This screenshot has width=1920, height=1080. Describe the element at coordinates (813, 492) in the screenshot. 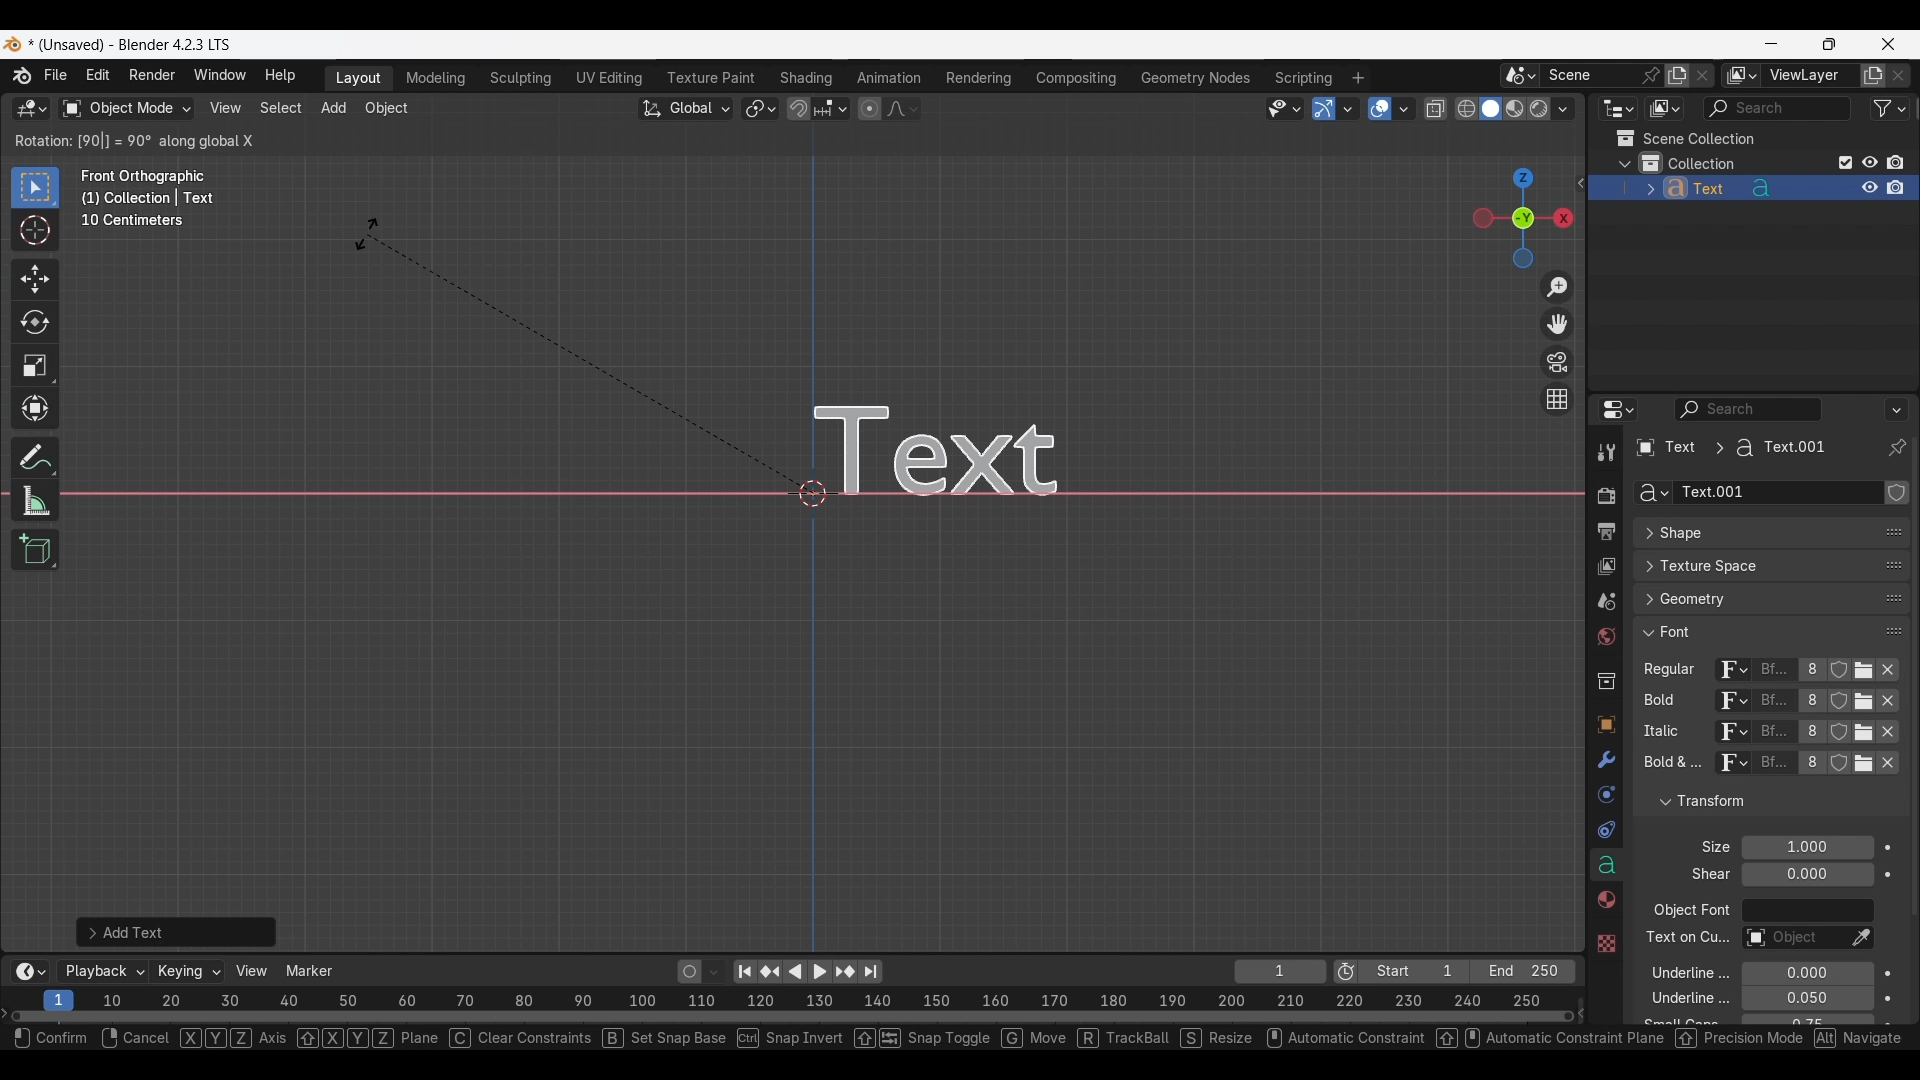

I see `Cursor at the center point of the frame` at that location.